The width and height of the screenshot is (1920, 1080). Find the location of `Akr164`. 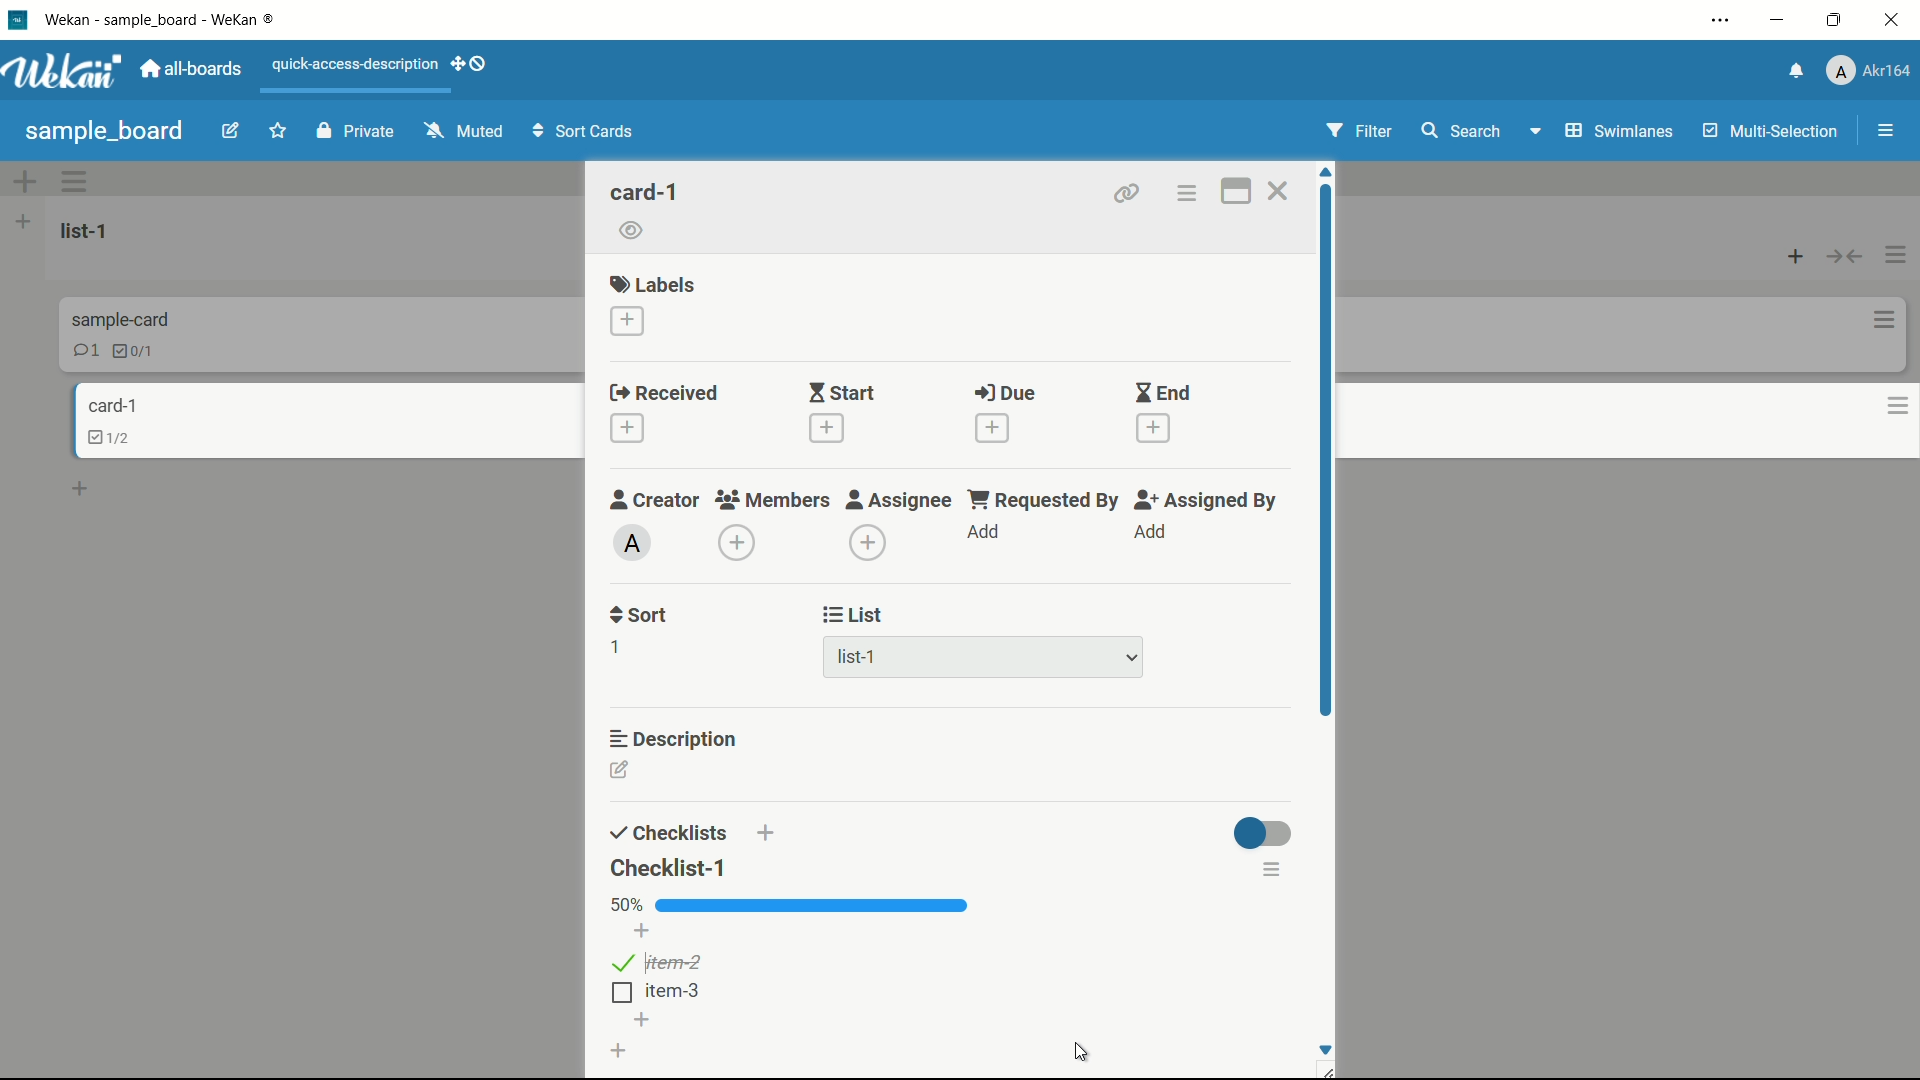

Akr164 is located at coordinates (1873, 73).